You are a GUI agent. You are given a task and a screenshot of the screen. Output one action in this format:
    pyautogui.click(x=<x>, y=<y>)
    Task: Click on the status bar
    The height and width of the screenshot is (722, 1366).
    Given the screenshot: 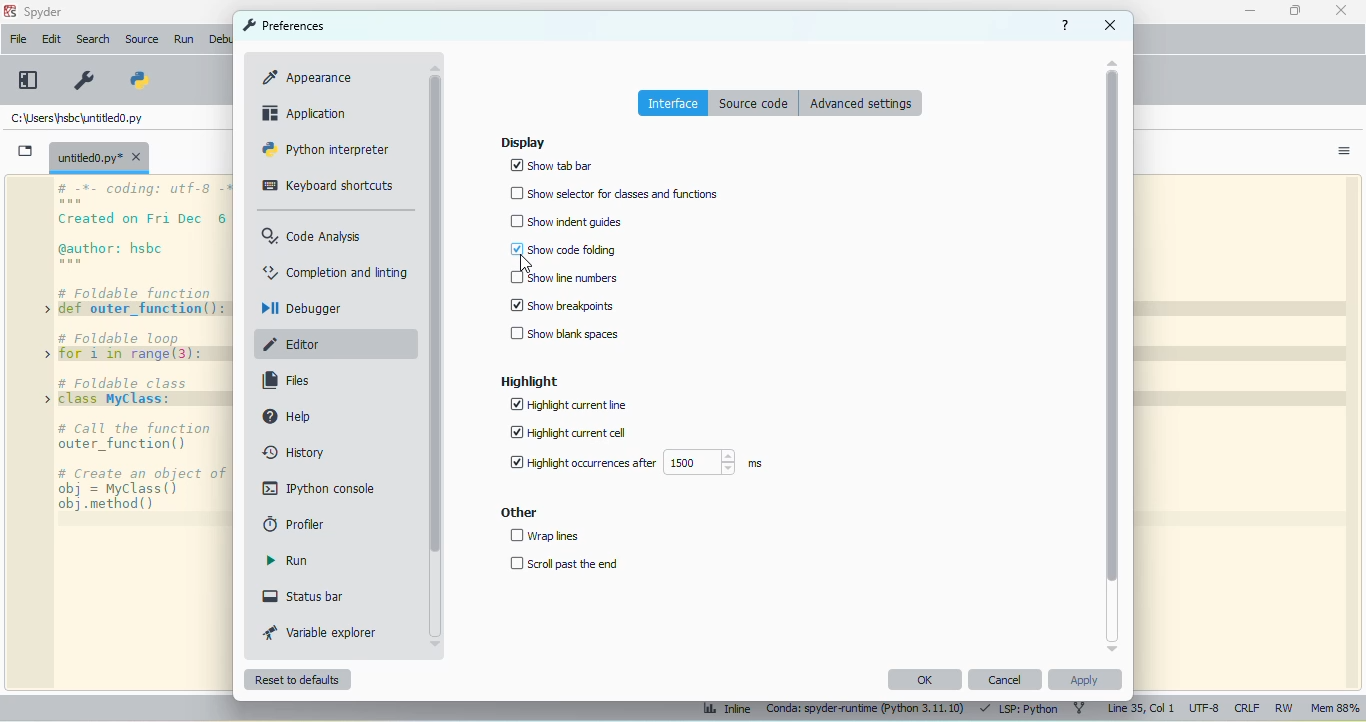 What is the action you would take?
    pyautogui.click(x=302, y=596)
    